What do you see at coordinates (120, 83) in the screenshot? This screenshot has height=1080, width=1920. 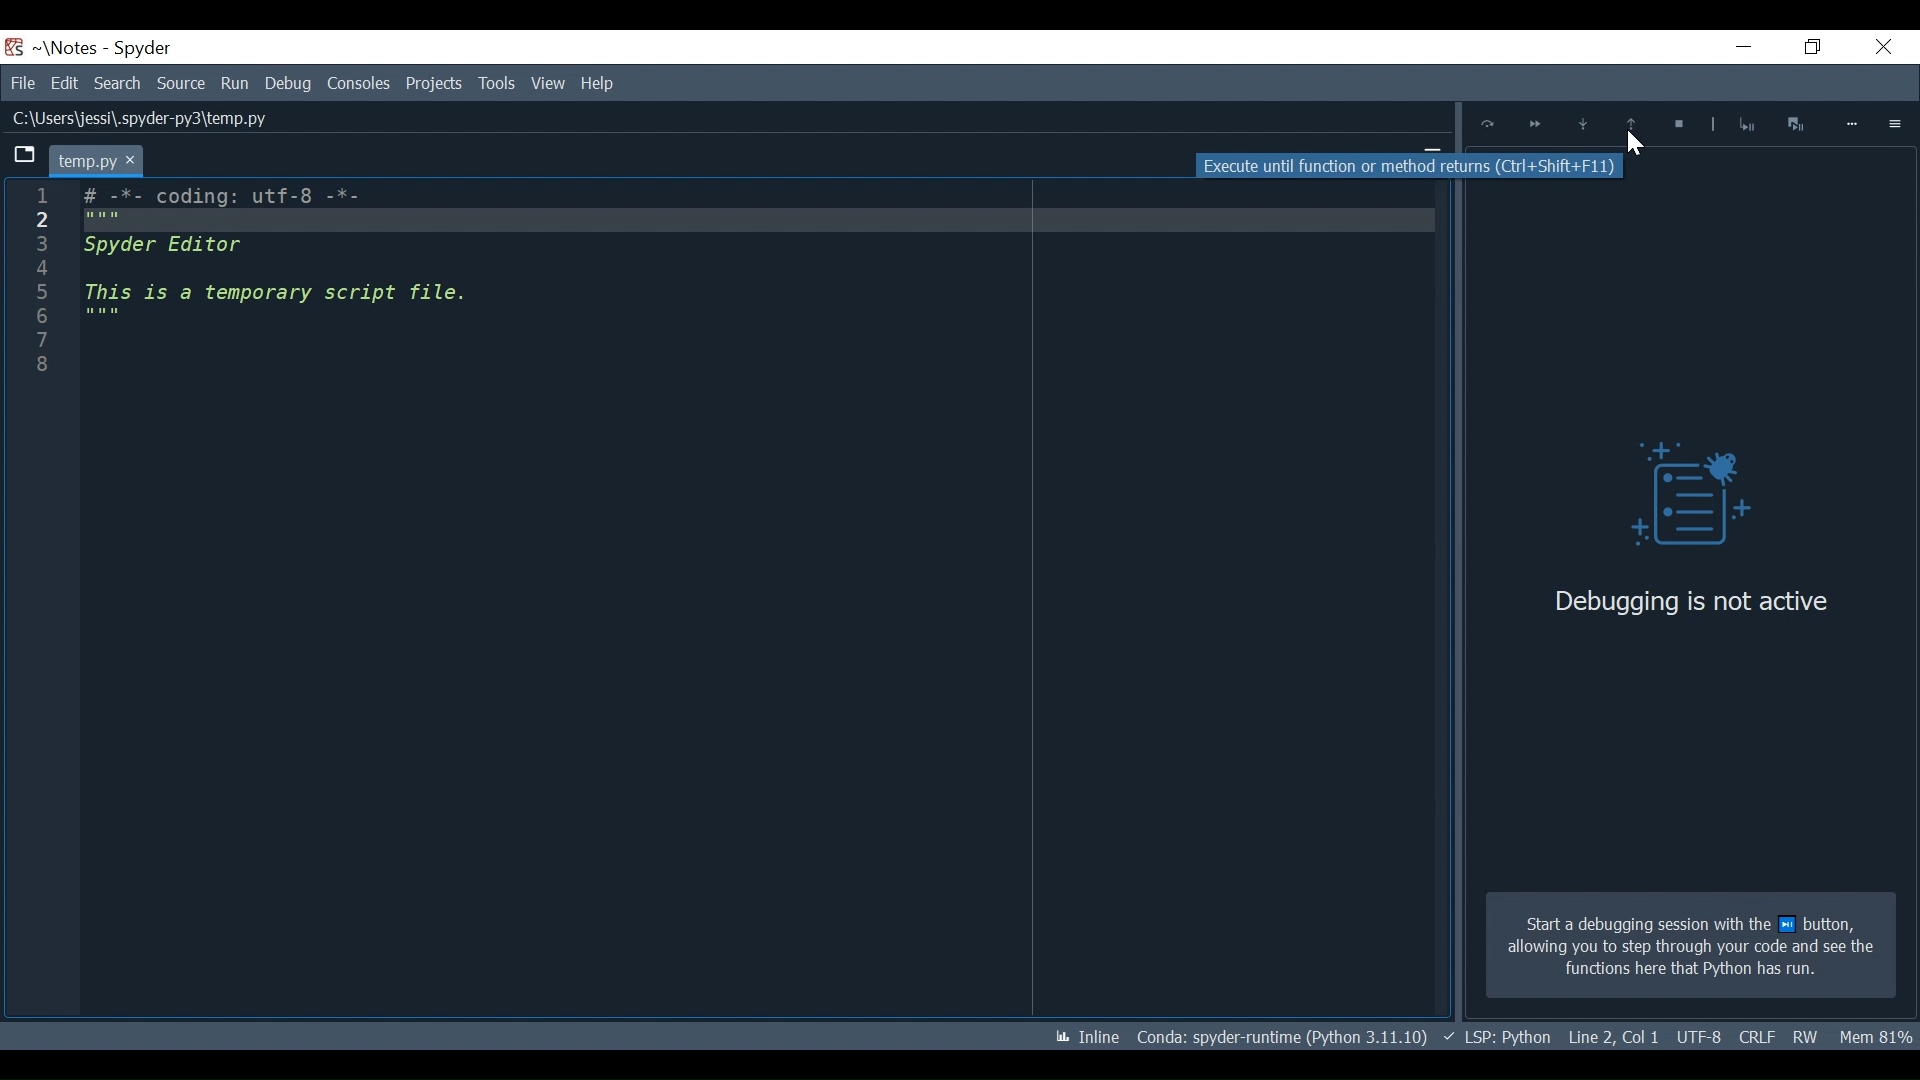 I see `Search` at bounding box center [120, 83].